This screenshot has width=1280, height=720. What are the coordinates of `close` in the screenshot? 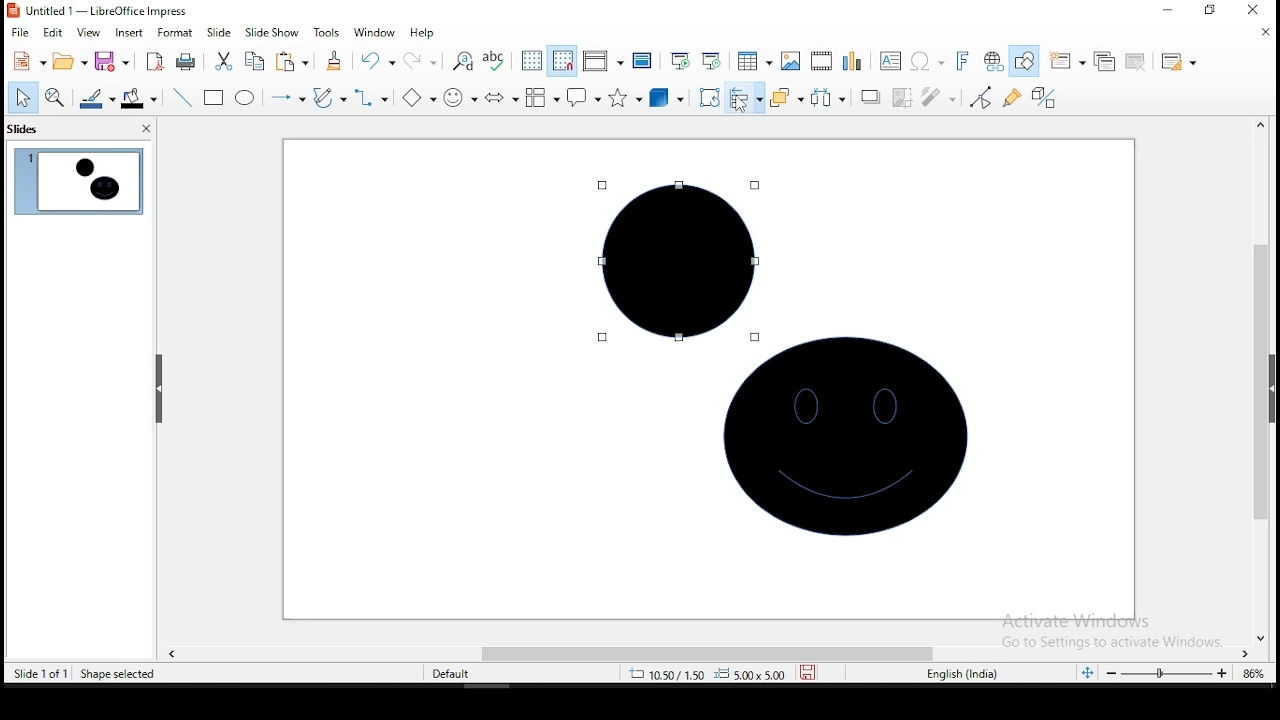 It's located at (1261, 32).